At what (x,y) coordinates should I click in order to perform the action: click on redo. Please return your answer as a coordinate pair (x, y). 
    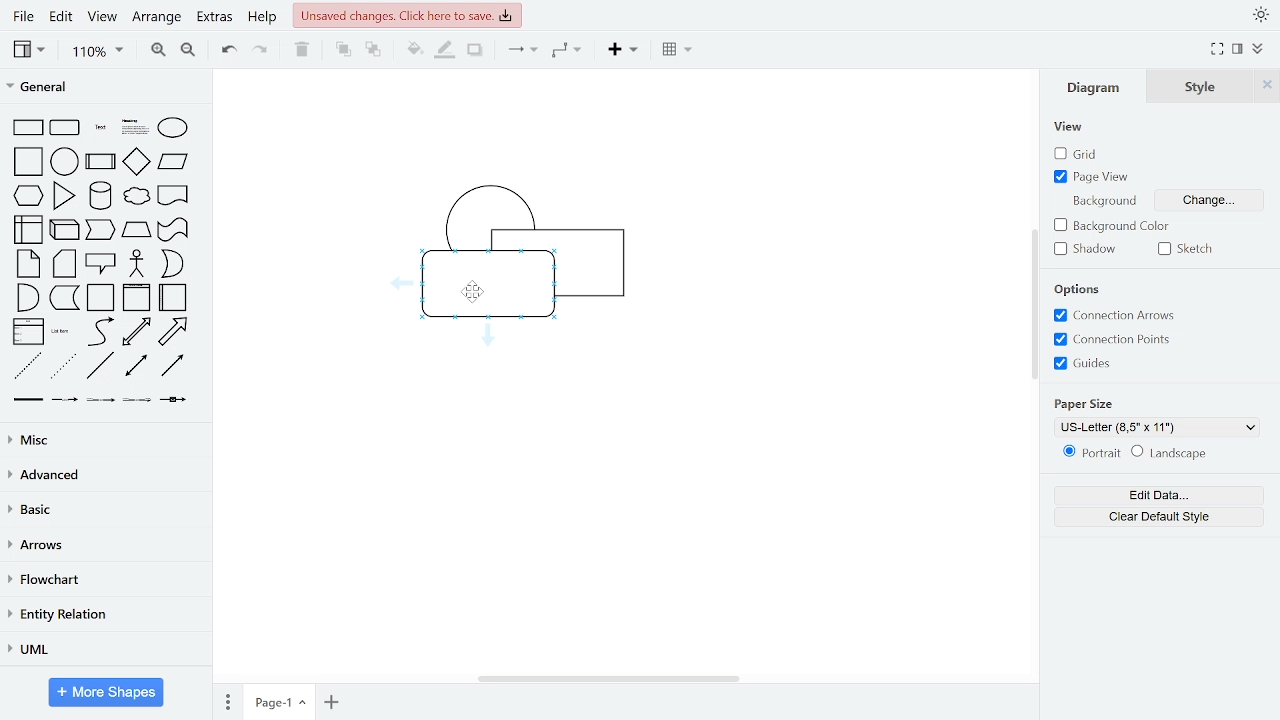
    Looking at the image, I should click on (259, 52).